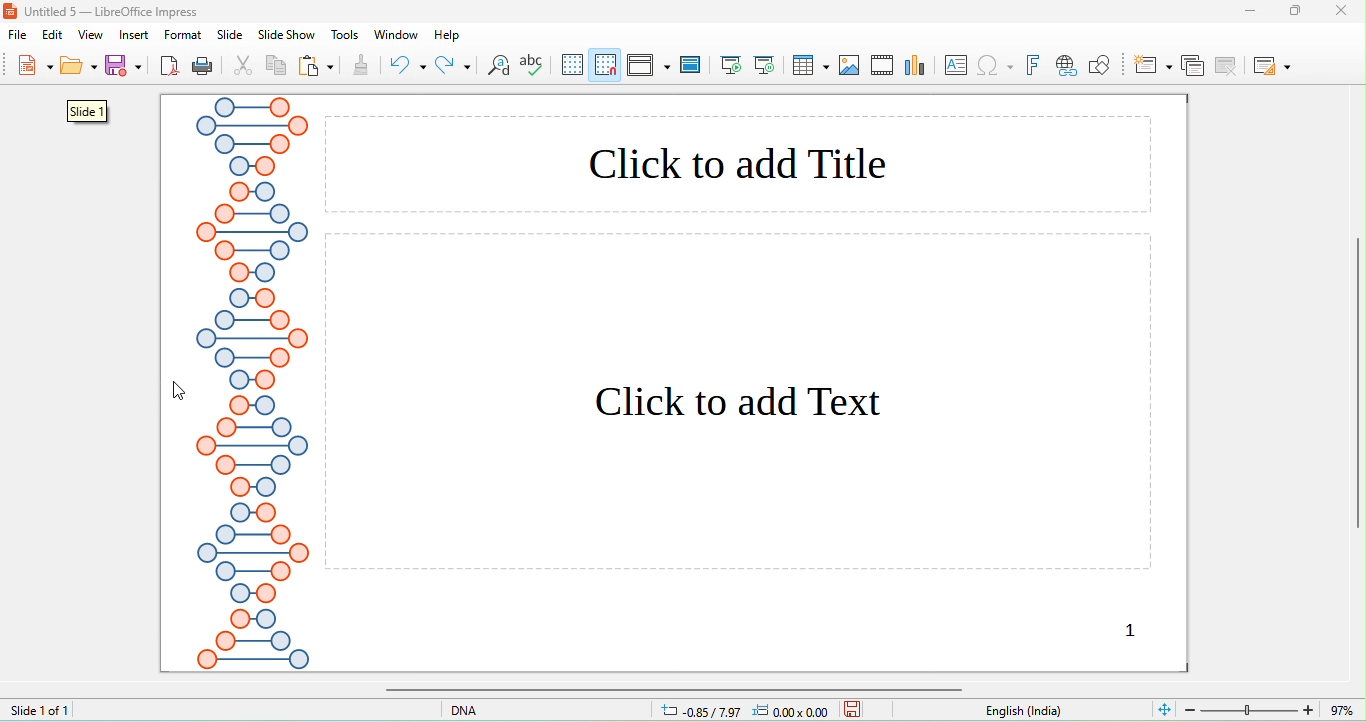 Image resolution: width=1366 pixels, height=722 pixels. Describe the element at coordinates (853, 708) in the screenshot. I see `save` at that location.